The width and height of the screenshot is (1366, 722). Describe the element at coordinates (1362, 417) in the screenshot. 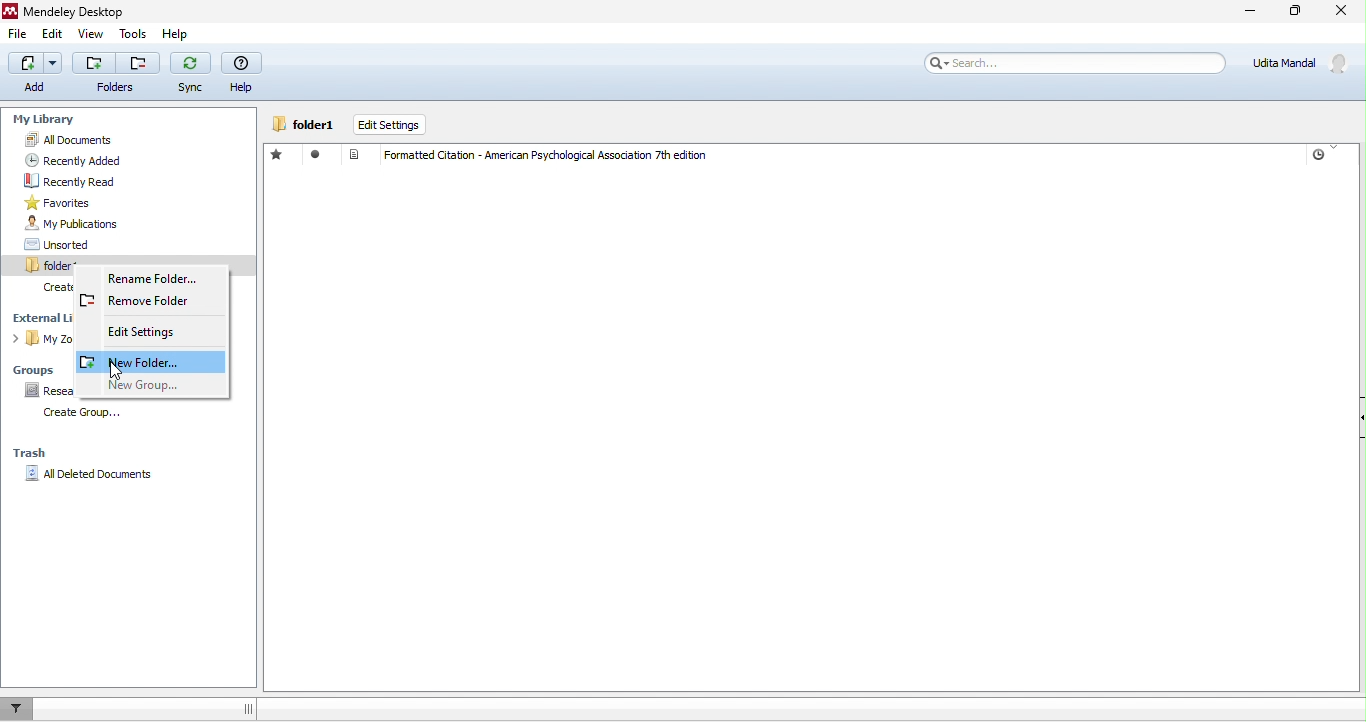

I see `Show/Hide` at that location.